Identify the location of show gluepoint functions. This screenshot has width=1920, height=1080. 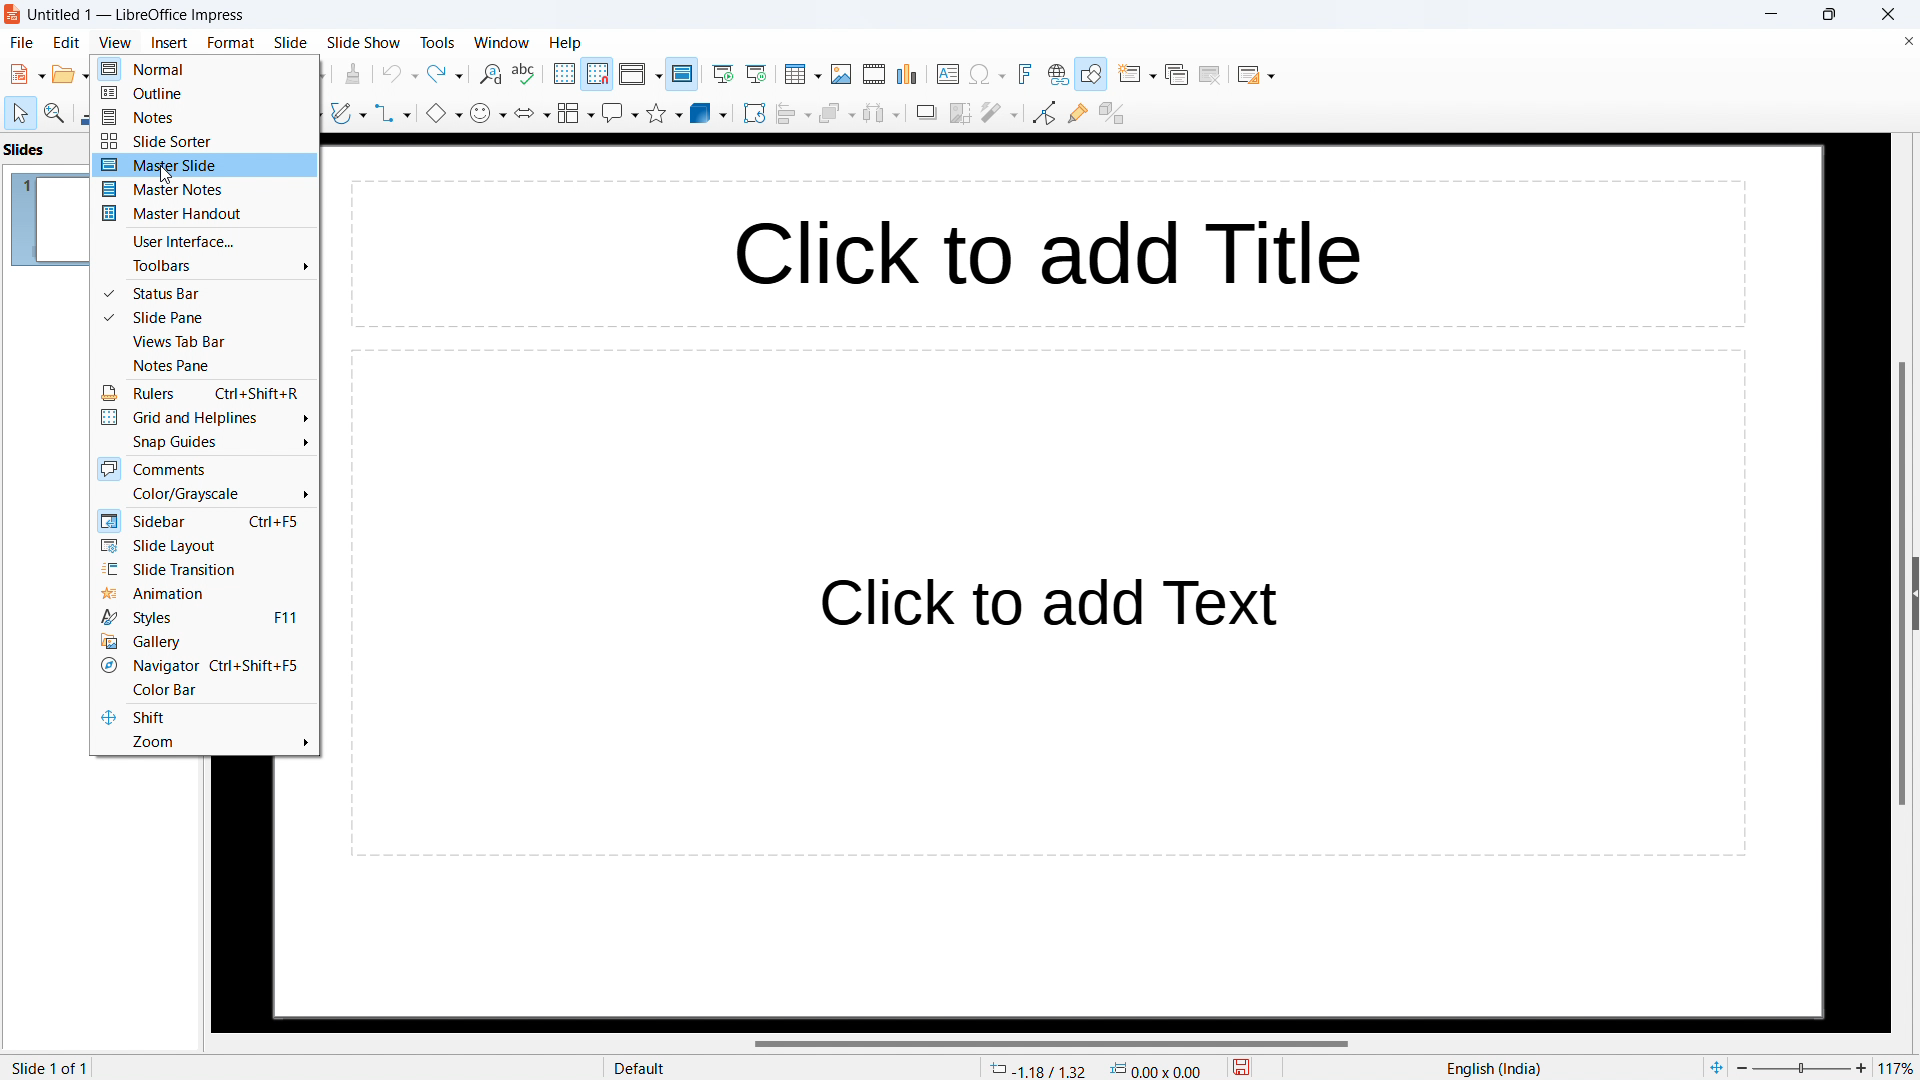
(1078, 113).